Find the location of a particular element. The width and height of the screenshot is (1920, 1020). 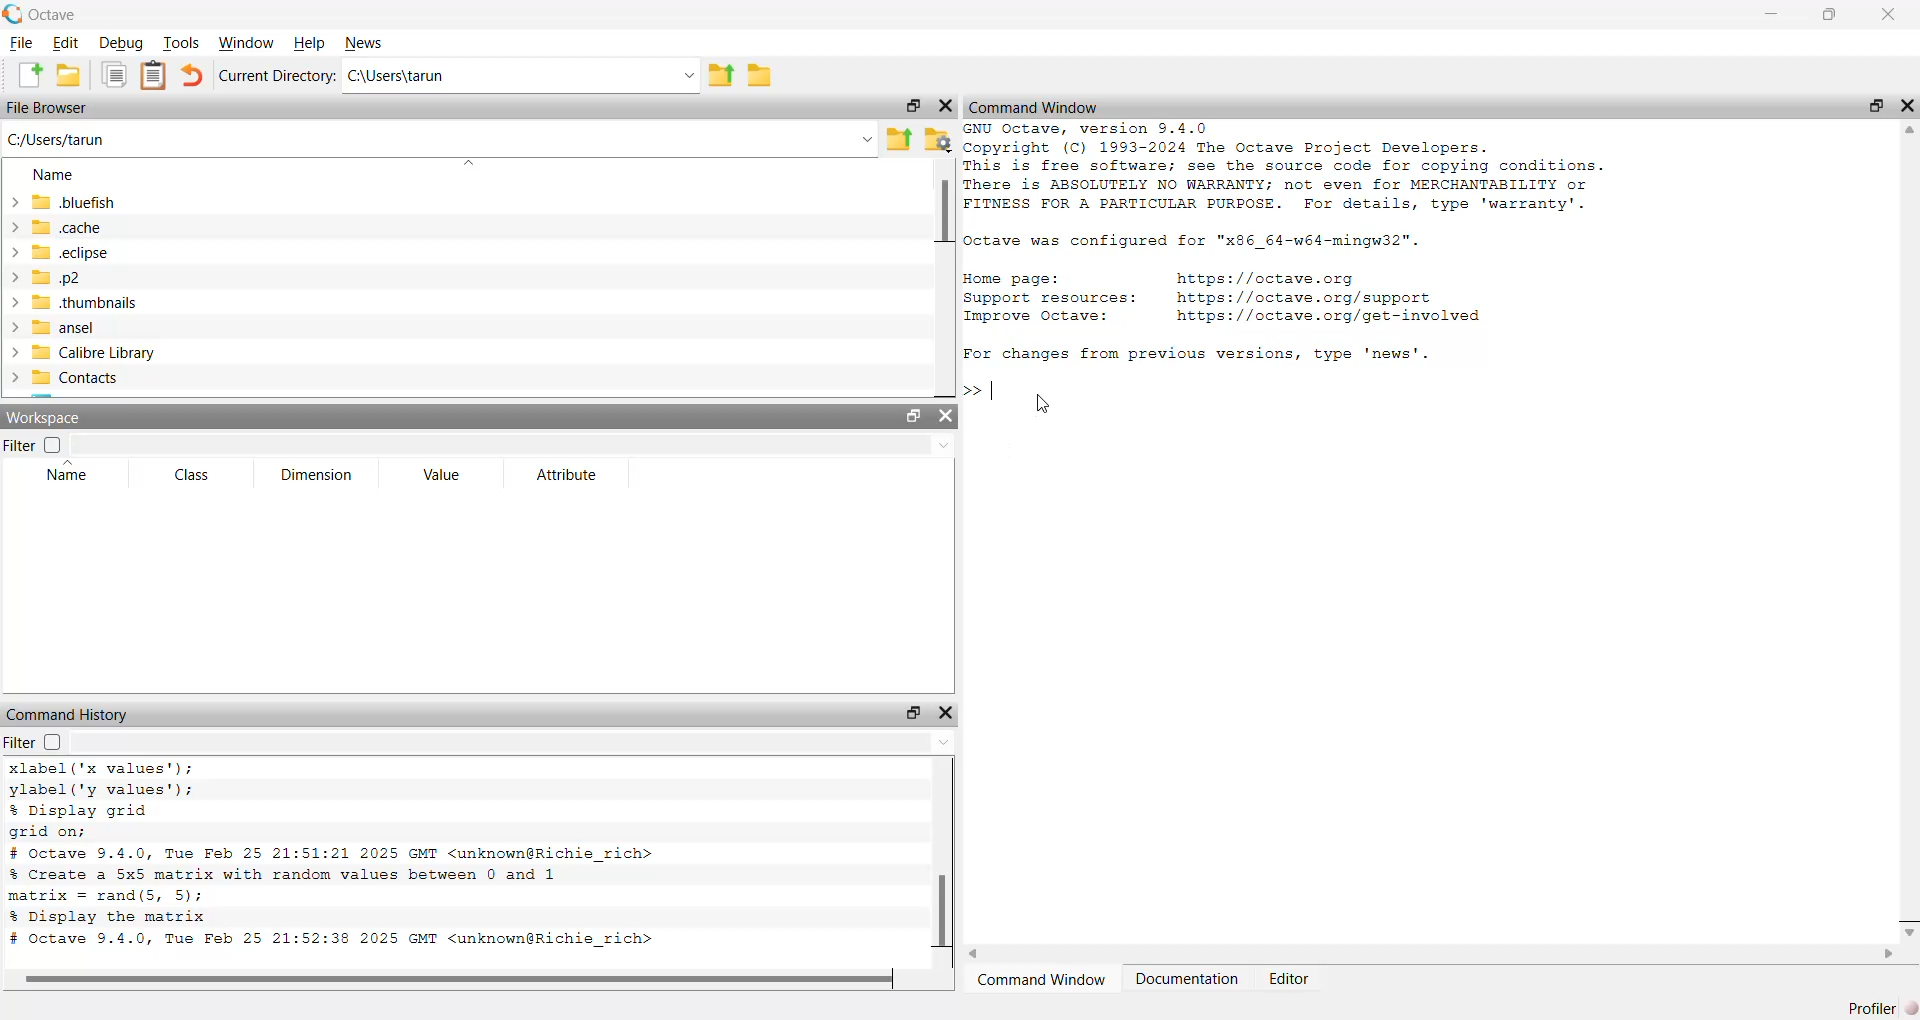

export is located at coordinates (722, 75).